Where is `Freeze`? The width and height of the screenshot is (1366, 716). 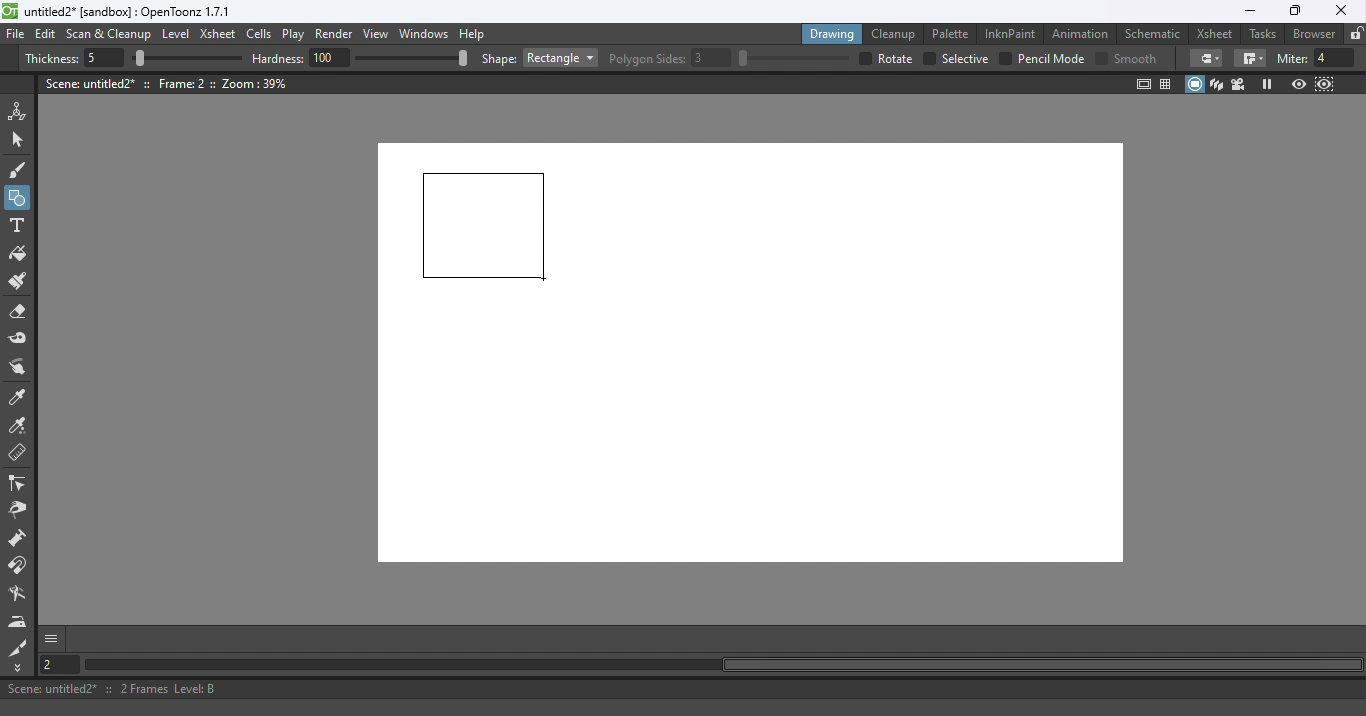
Freeze is located at coordinates (1267, 84).